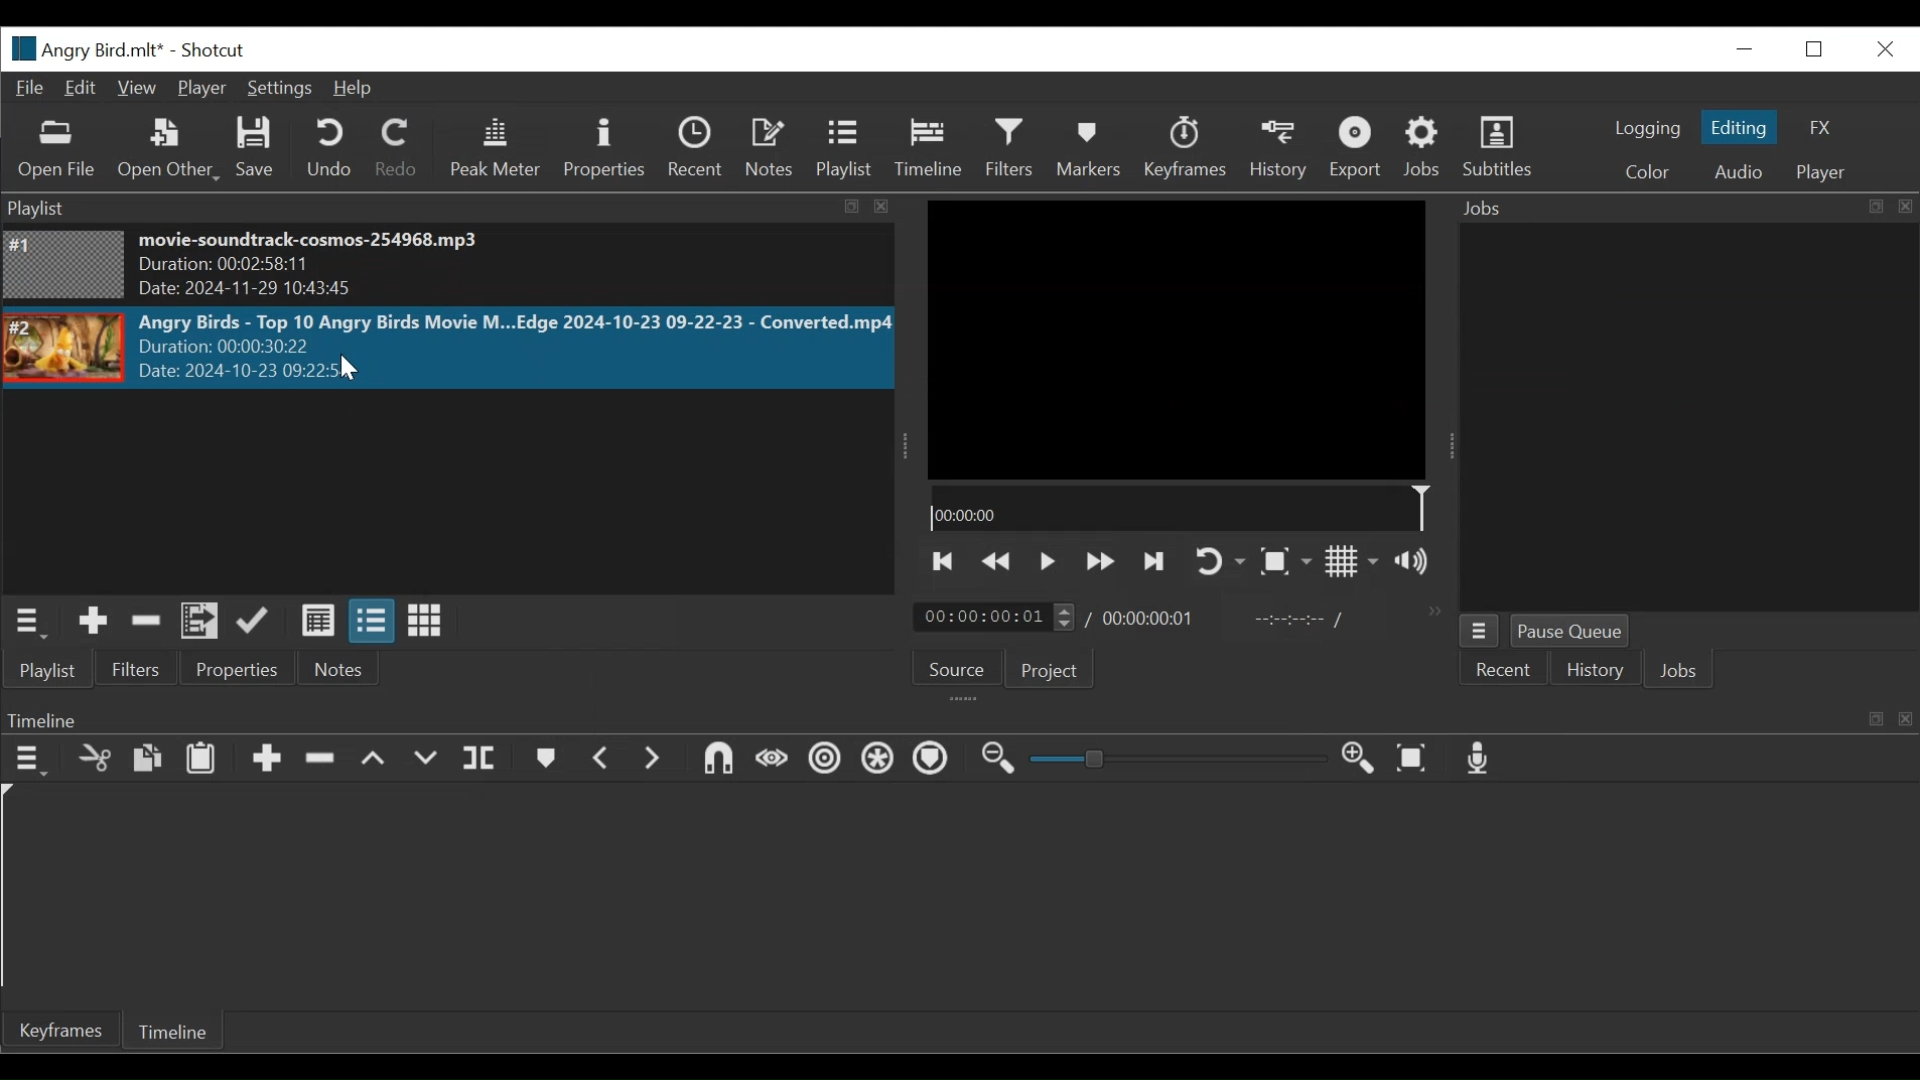  What do you see at coordinates (604, 147) in the screenshot?
I see `Properties` at bounding box center [604, 147].